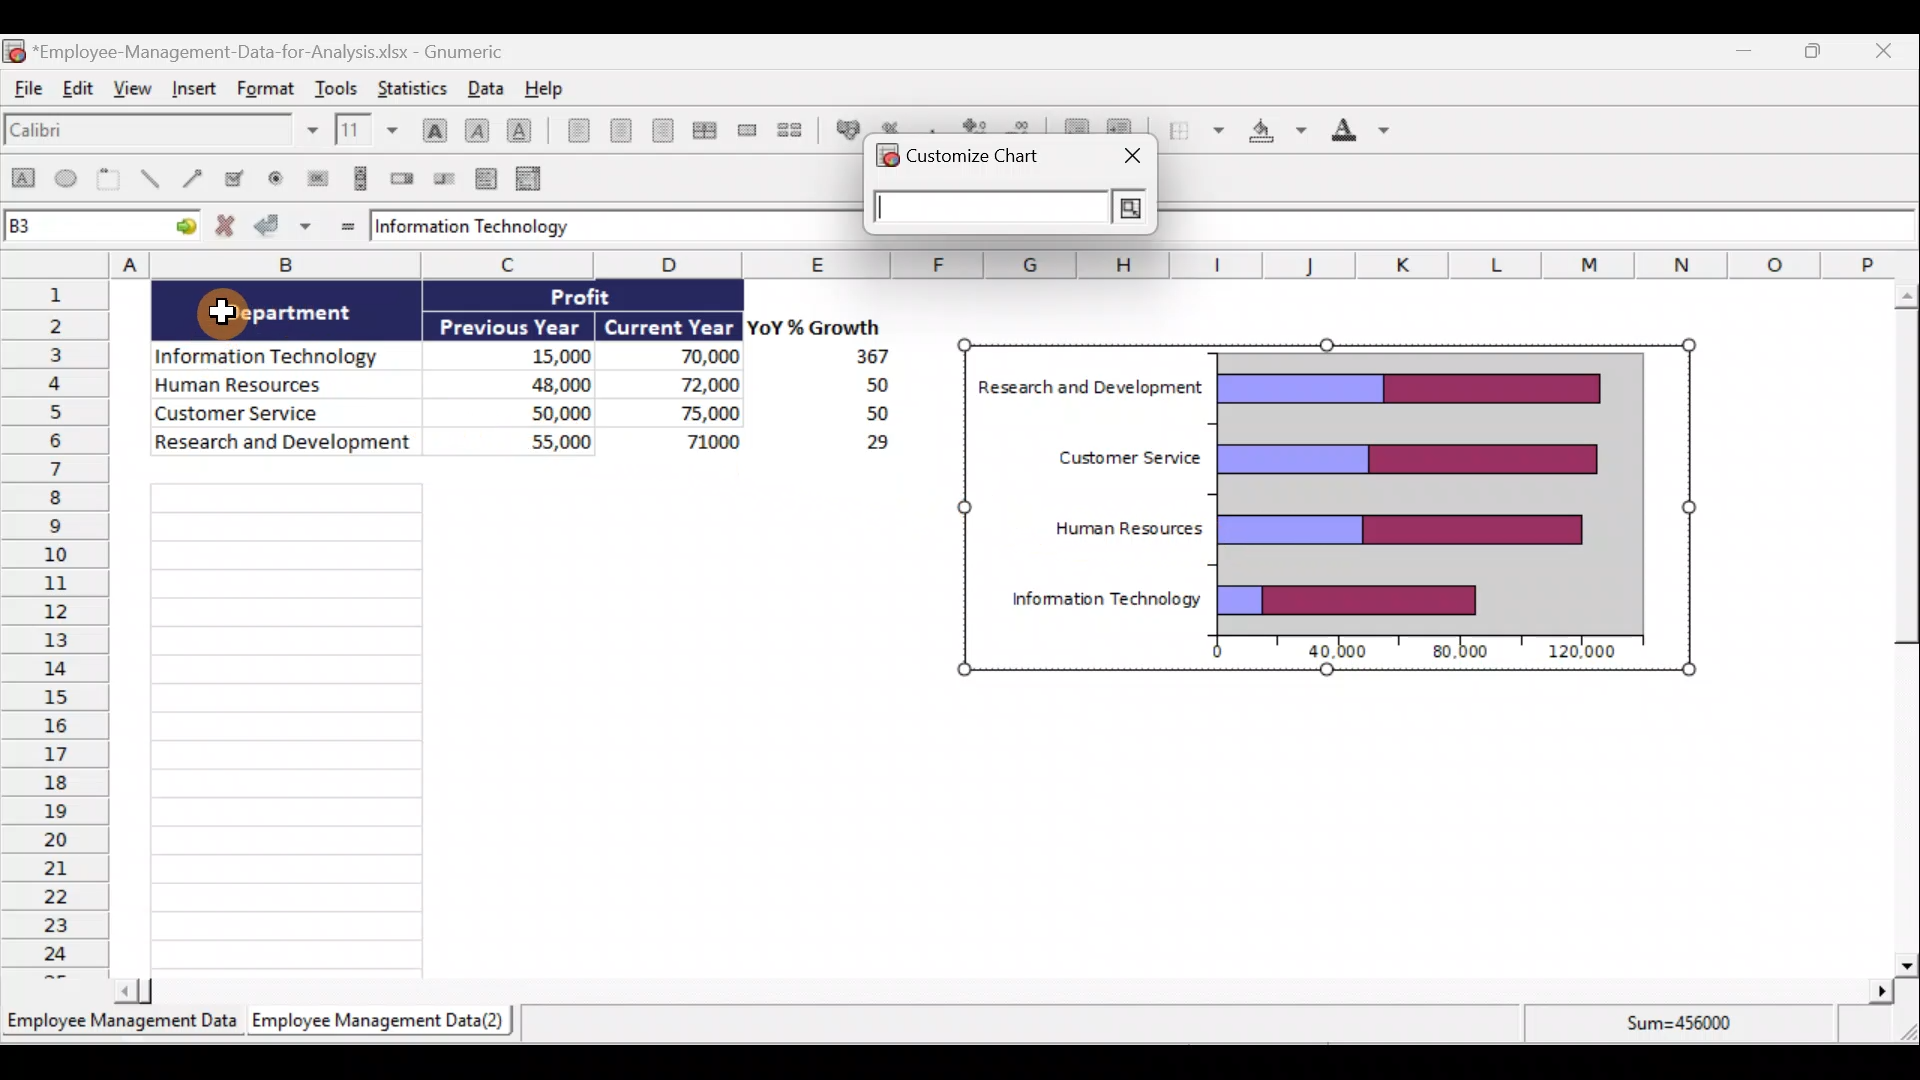 The image size is (1920, 1080). Describe the element at coordinates (862, 415) in the screenshot. I see `50` at that location.